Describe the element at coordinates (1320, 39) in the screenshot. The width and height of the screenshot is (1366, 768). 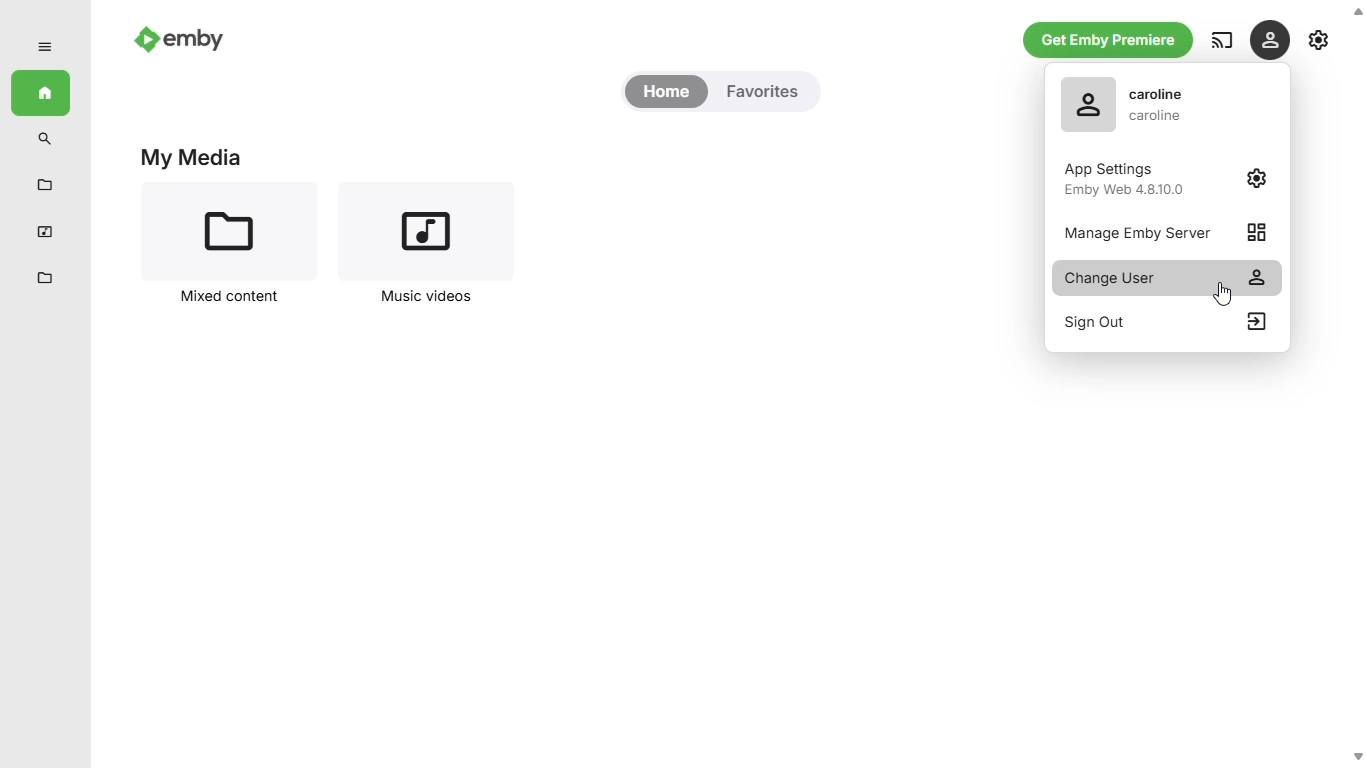
I see `manage emby server` at that location.